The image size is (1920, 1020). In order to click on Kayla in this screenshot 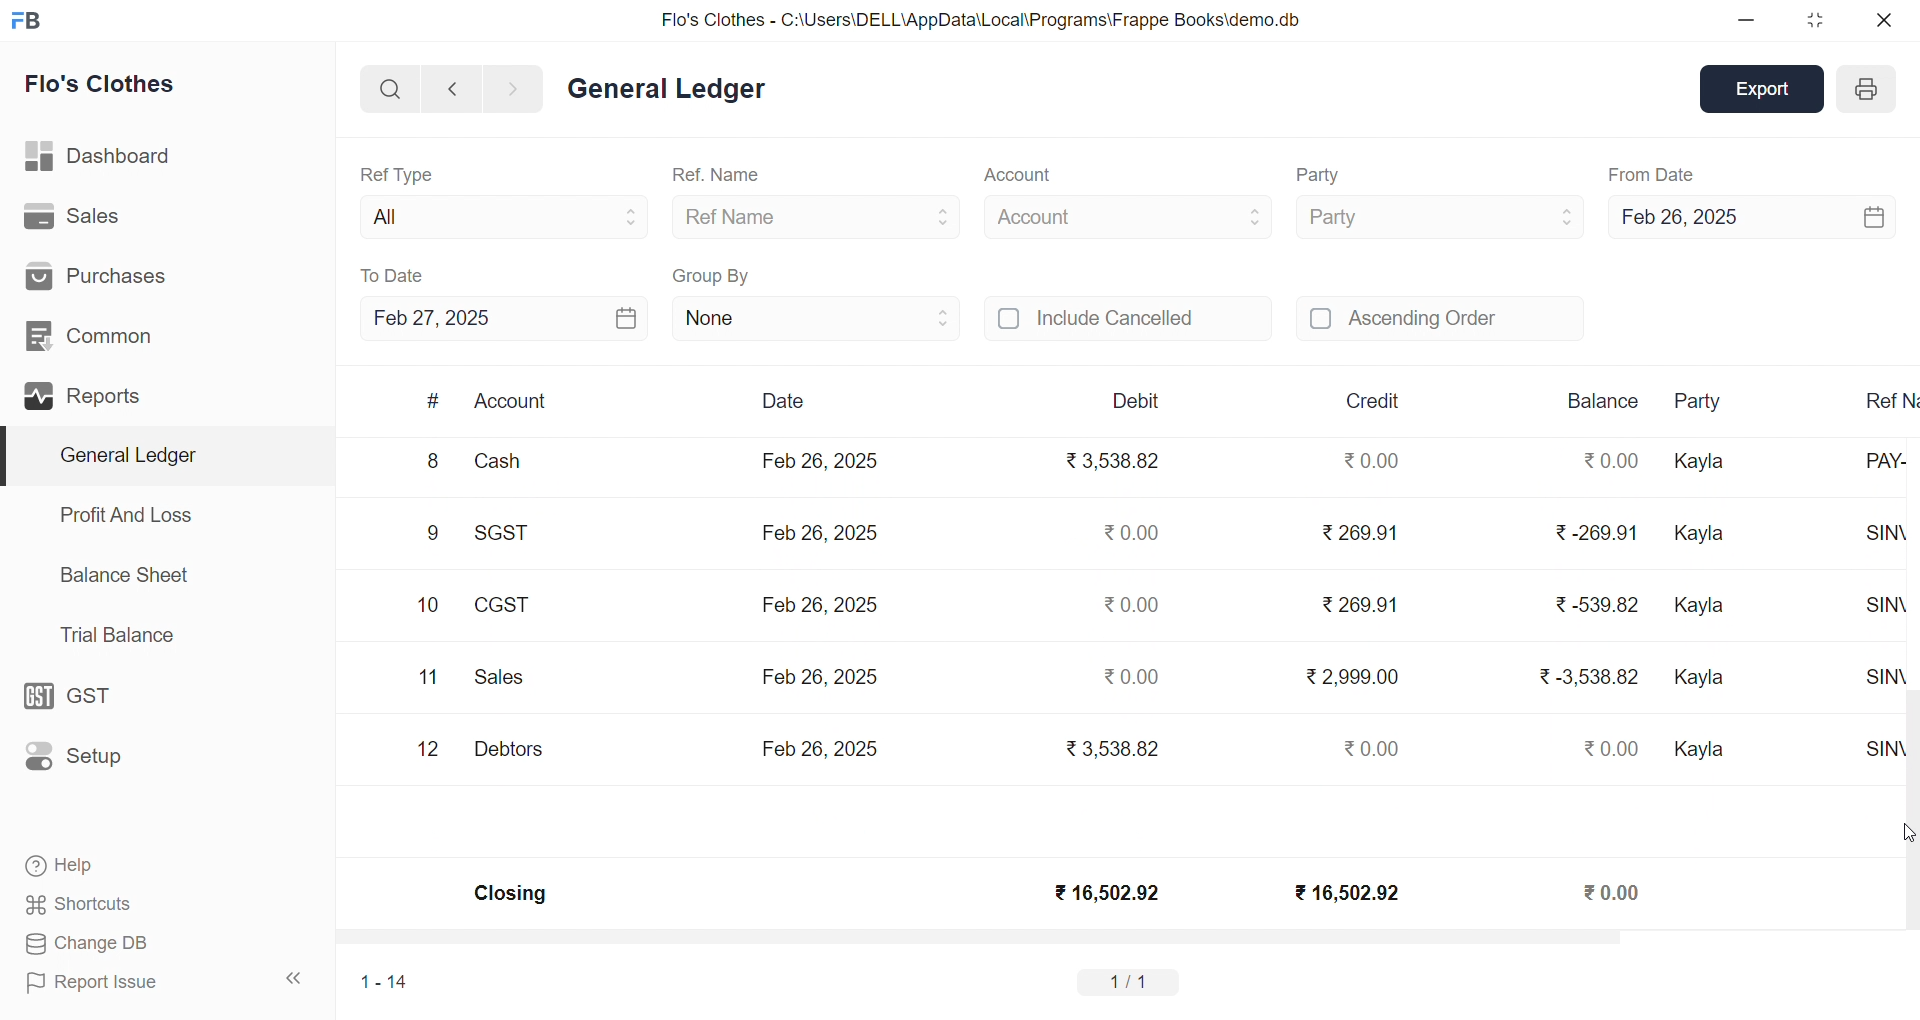, I will do `click(1704, 609)`.